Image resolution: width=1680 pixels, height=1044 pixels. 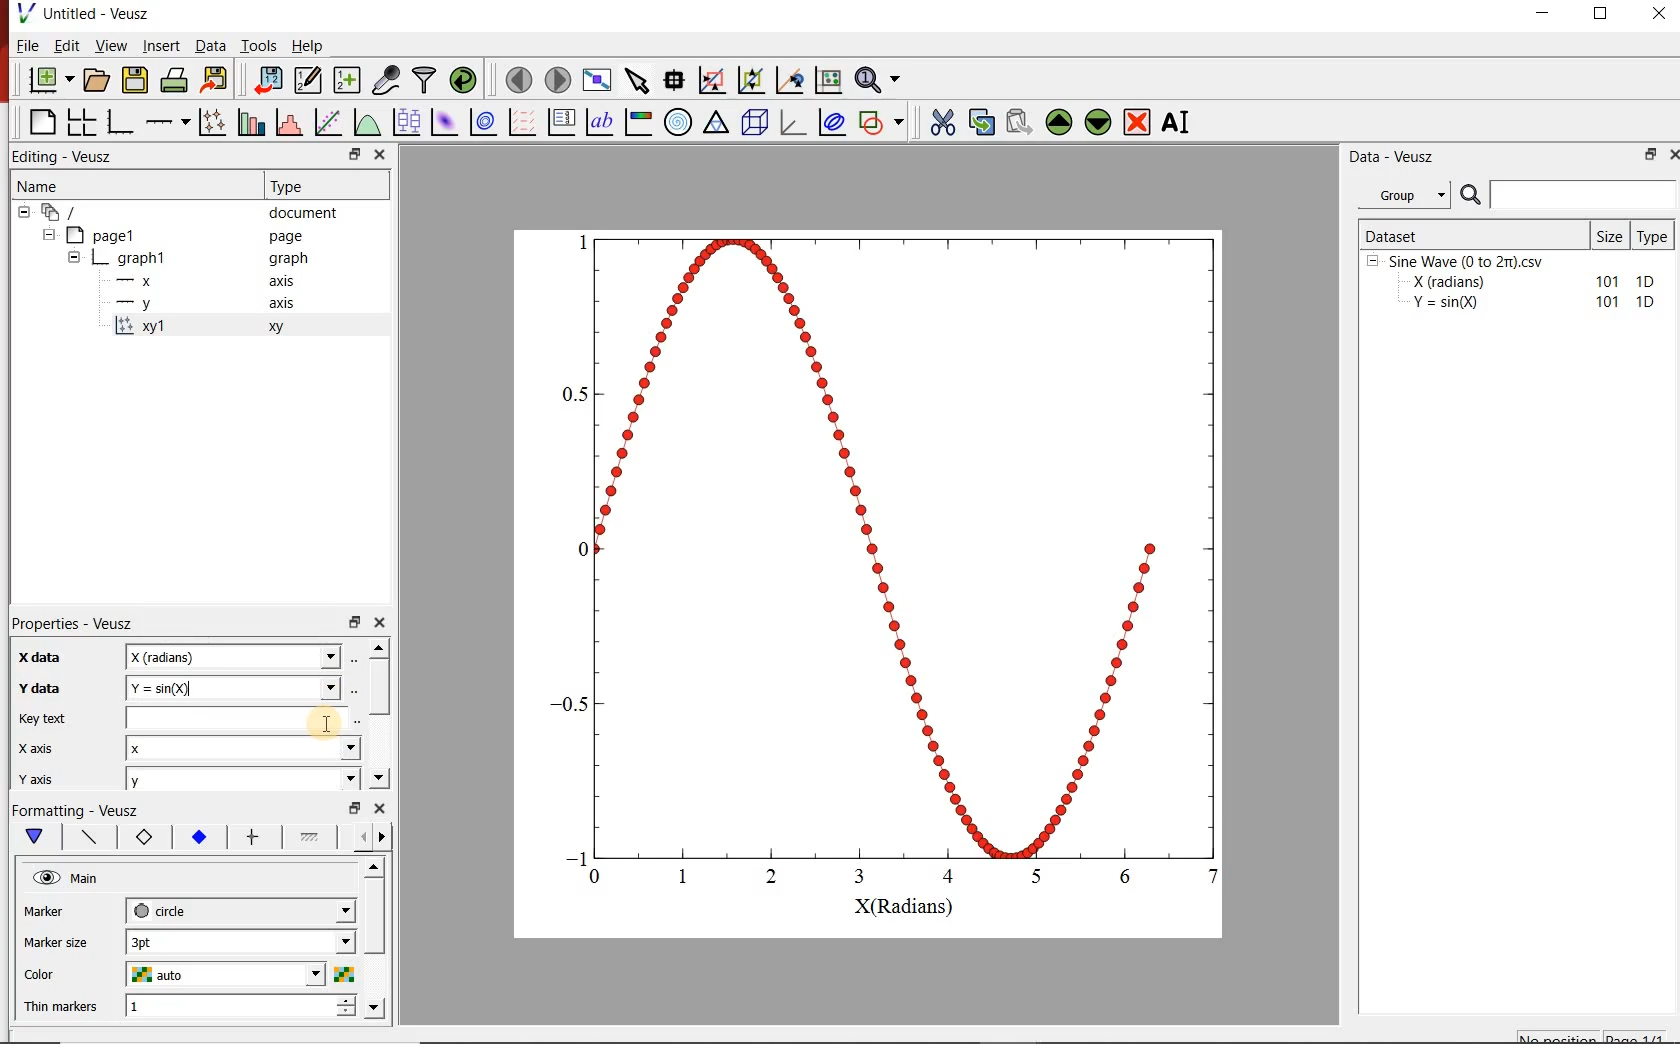 I want to click on Blank page, so click(x=42, y=122).